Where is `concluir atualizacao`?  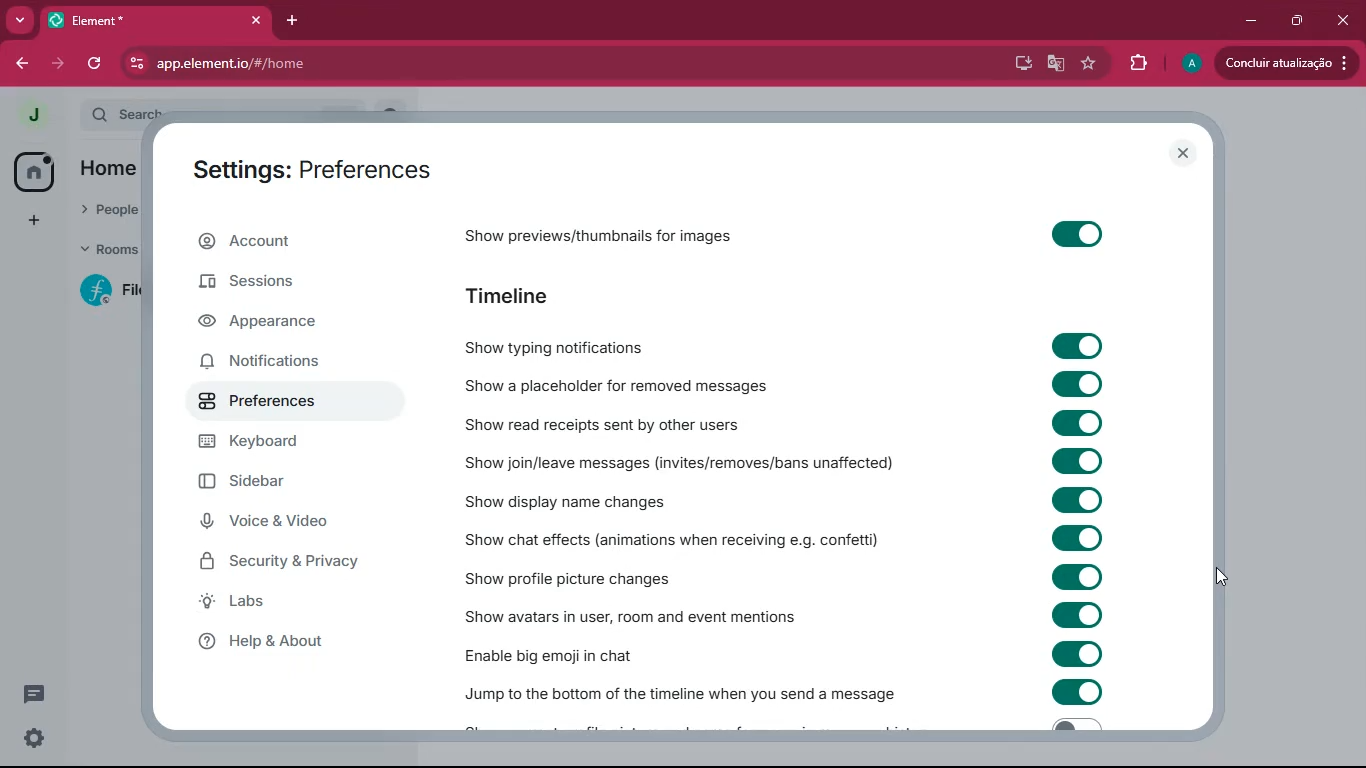 concluir atualizacao is located at coordinates (1284, 62).